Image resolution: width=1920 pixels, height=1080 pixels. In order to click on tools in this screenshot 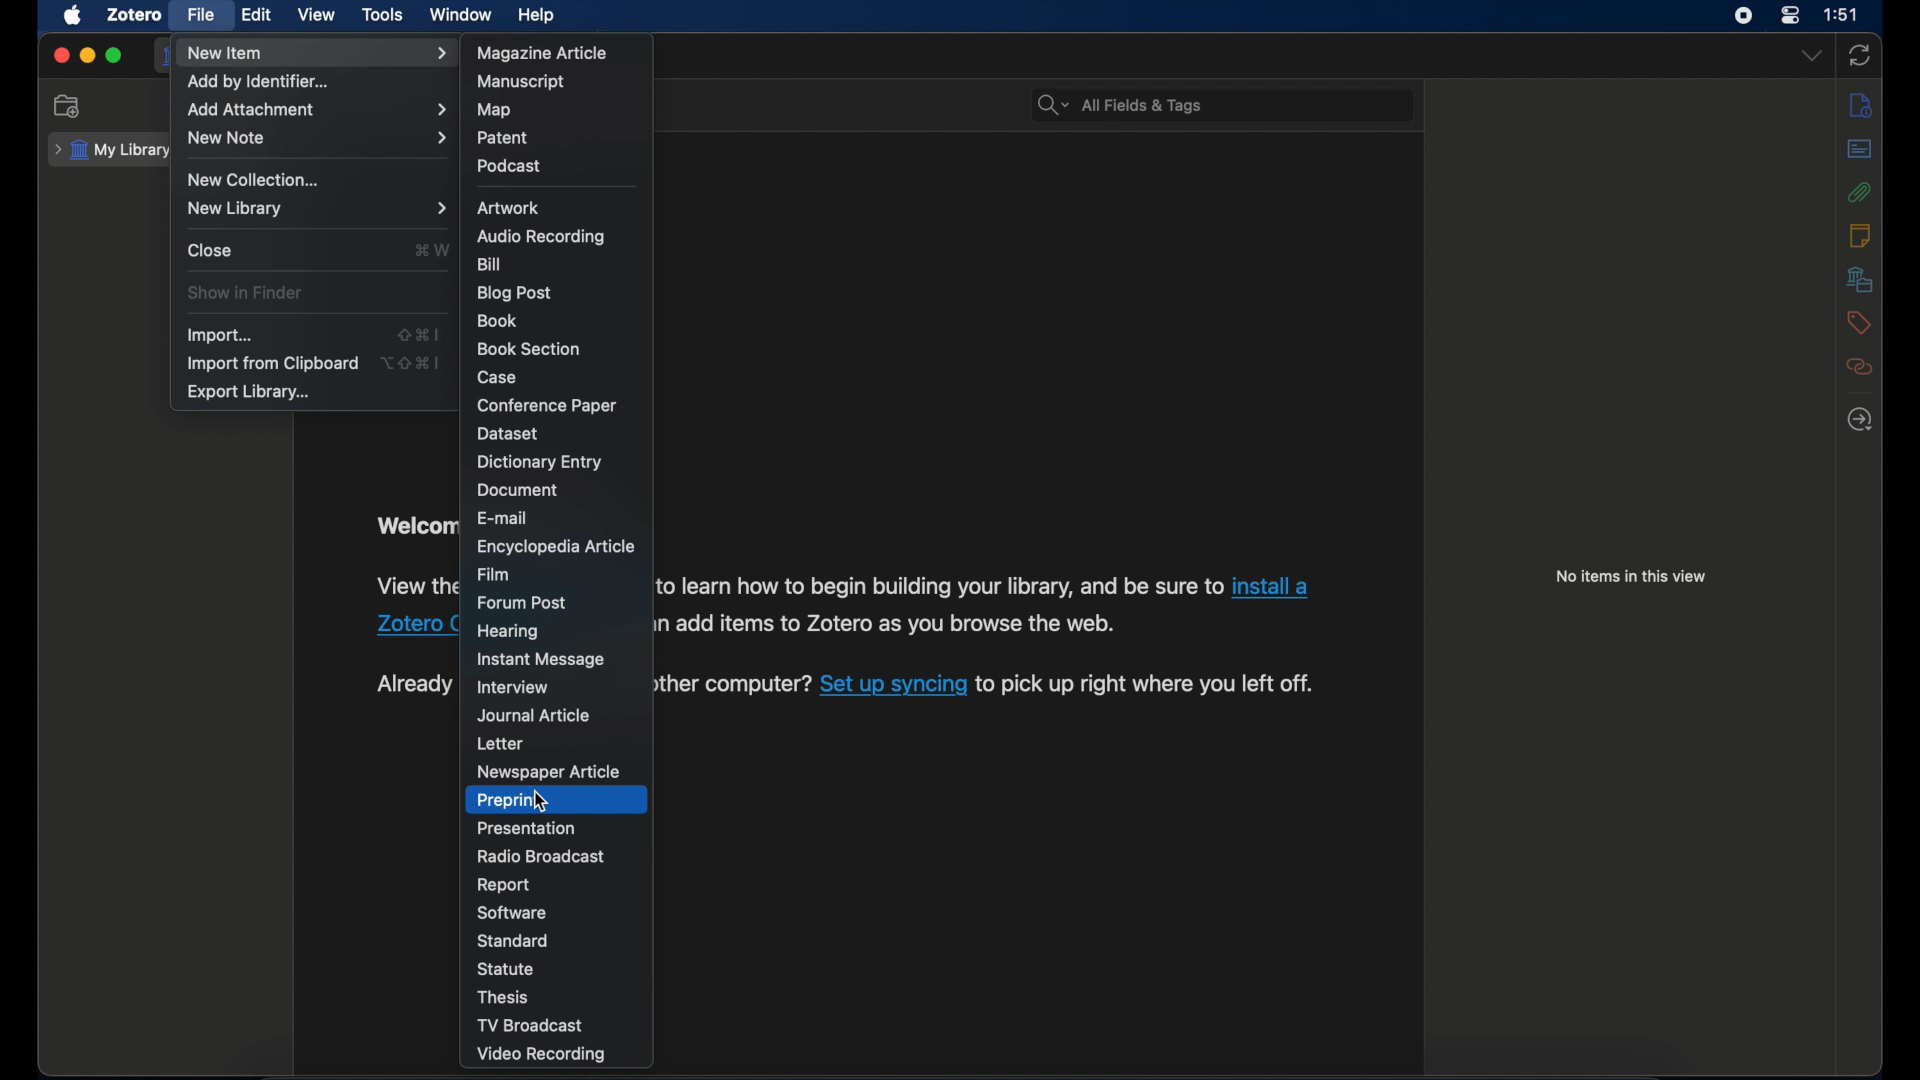, I will do `click(383, 15)`.